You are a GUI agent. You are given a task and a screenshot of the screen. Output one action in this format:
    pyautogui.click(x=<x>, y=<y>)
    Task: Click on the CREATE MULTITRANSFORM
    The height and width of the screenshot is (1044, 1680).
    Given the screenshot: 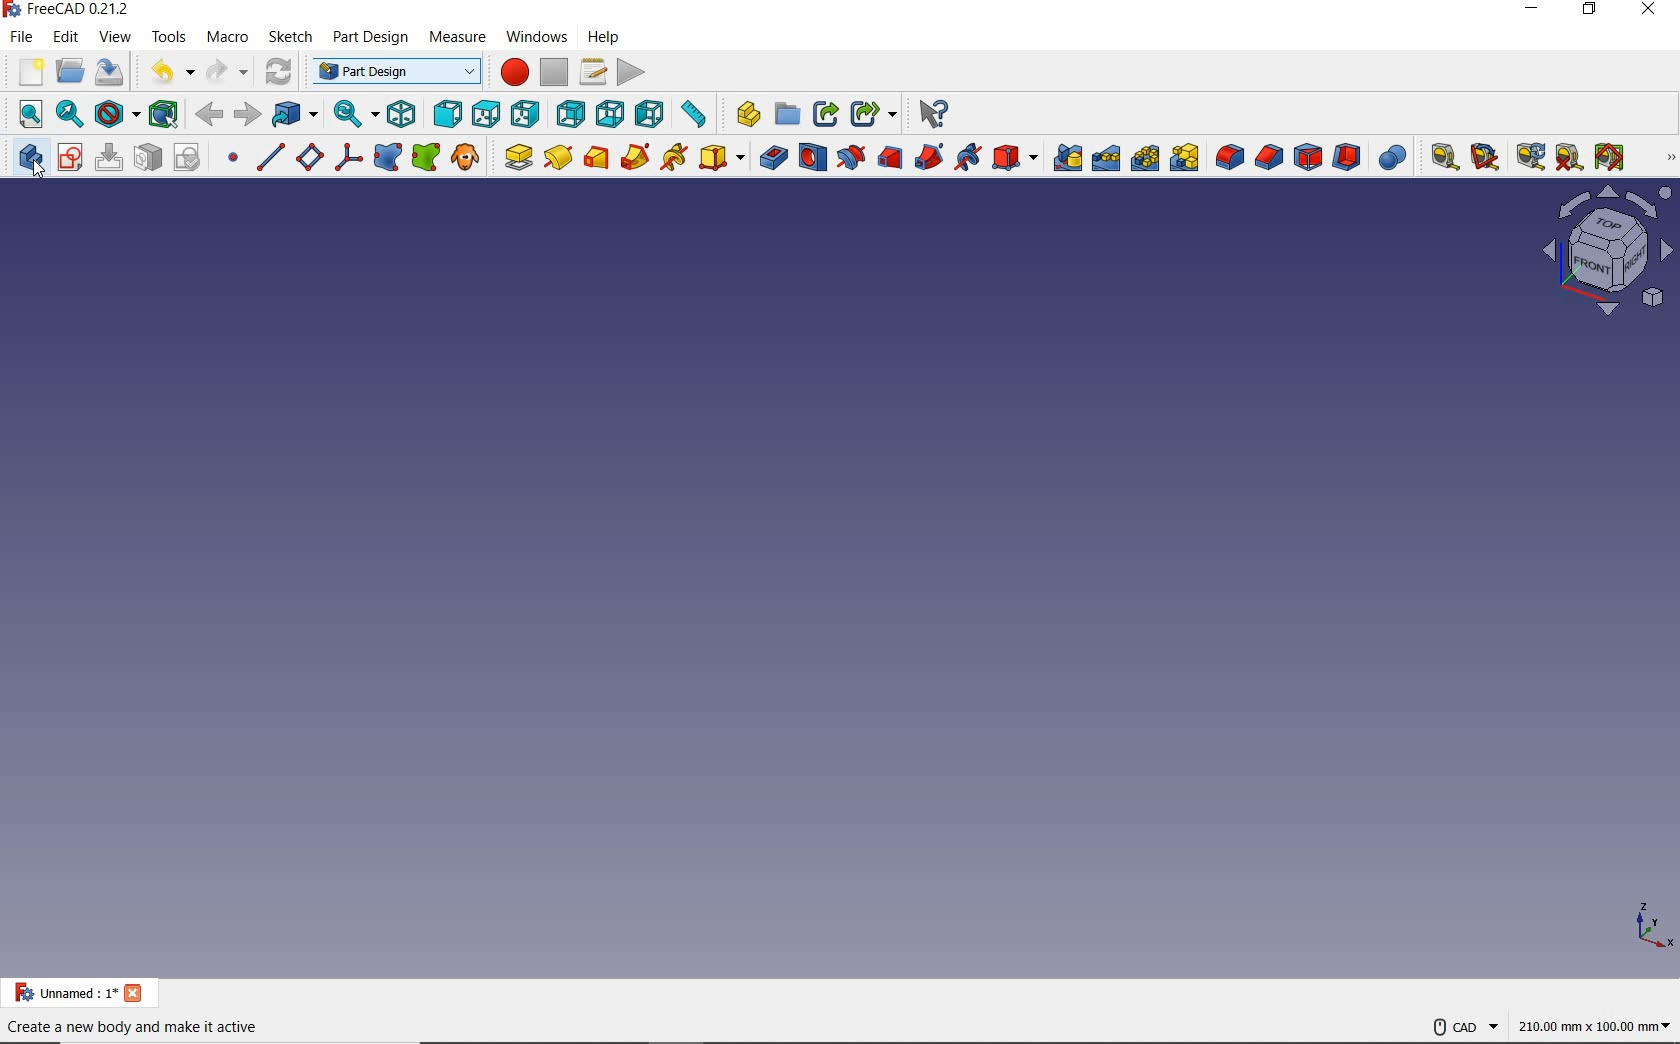 What is the action you would take?
    pyautogui.click(x=1189, y=157)
    